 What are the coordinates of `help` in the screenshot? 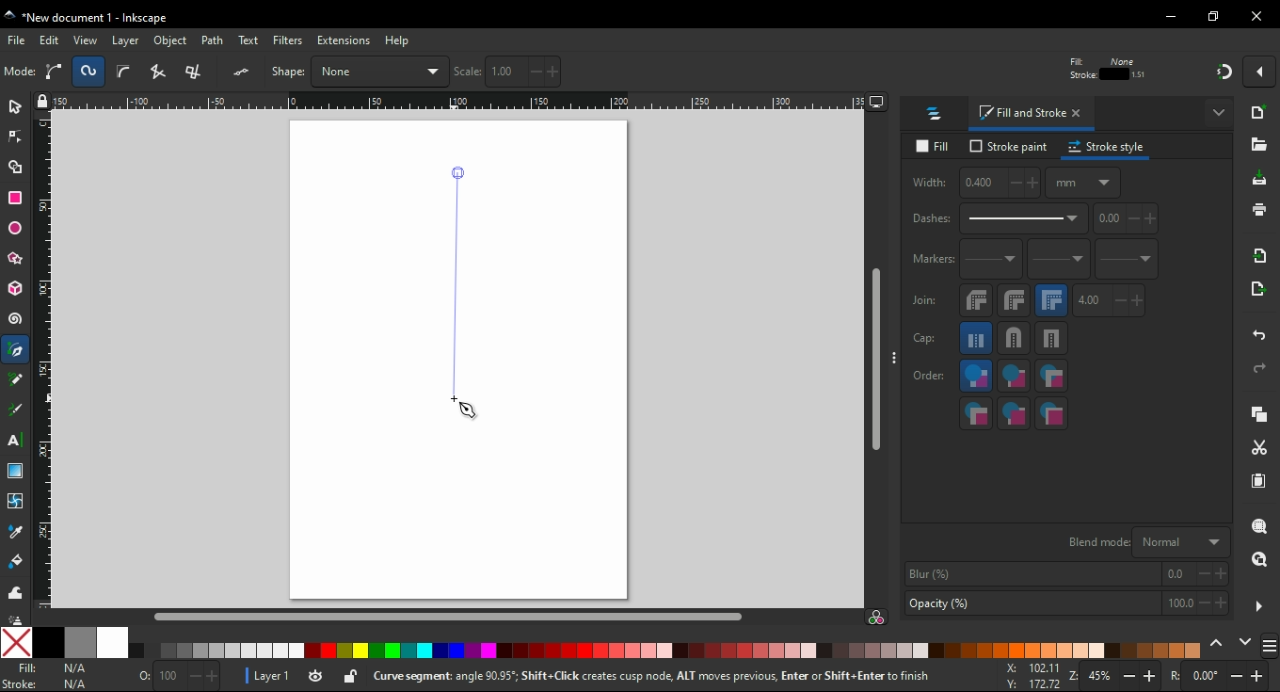 It's located at (397, 40).